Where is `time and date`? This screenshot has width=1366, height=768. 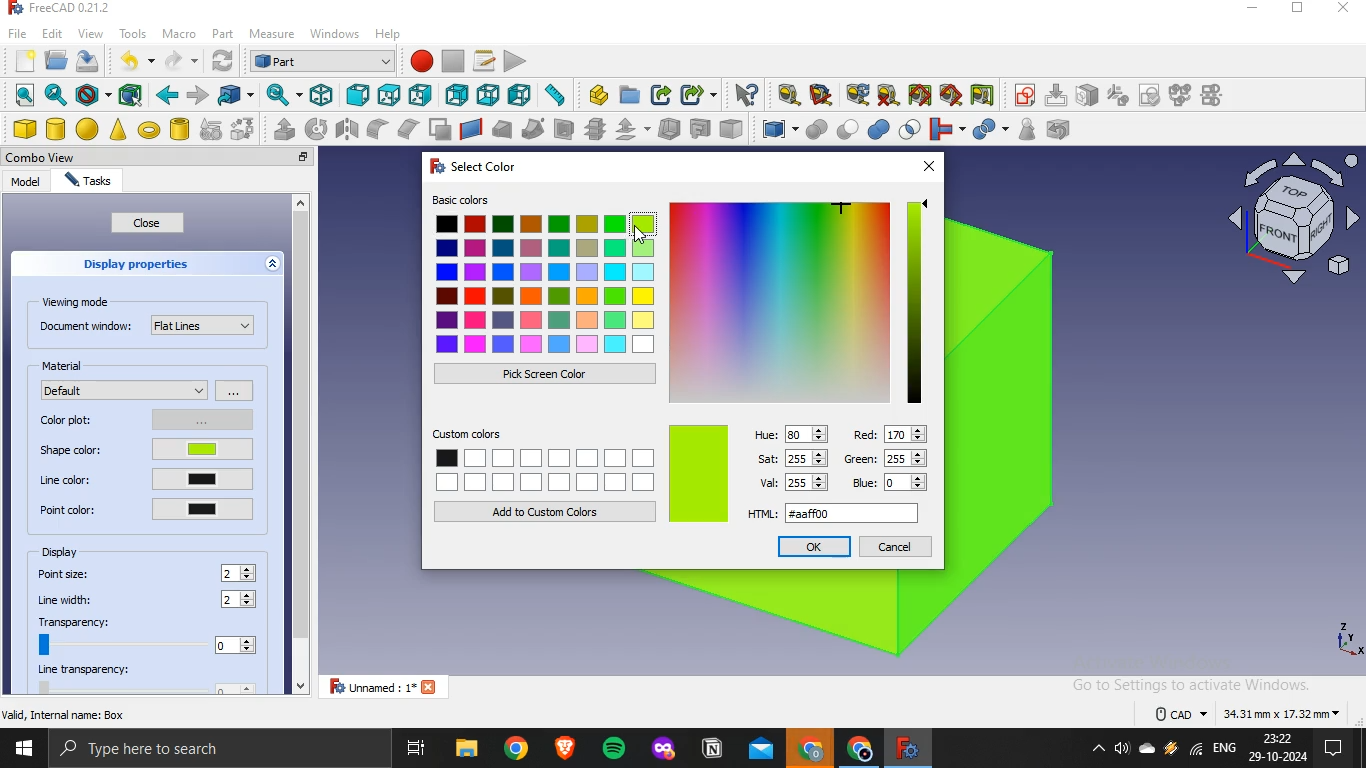
time and date is located at coordinates (1279, 748).